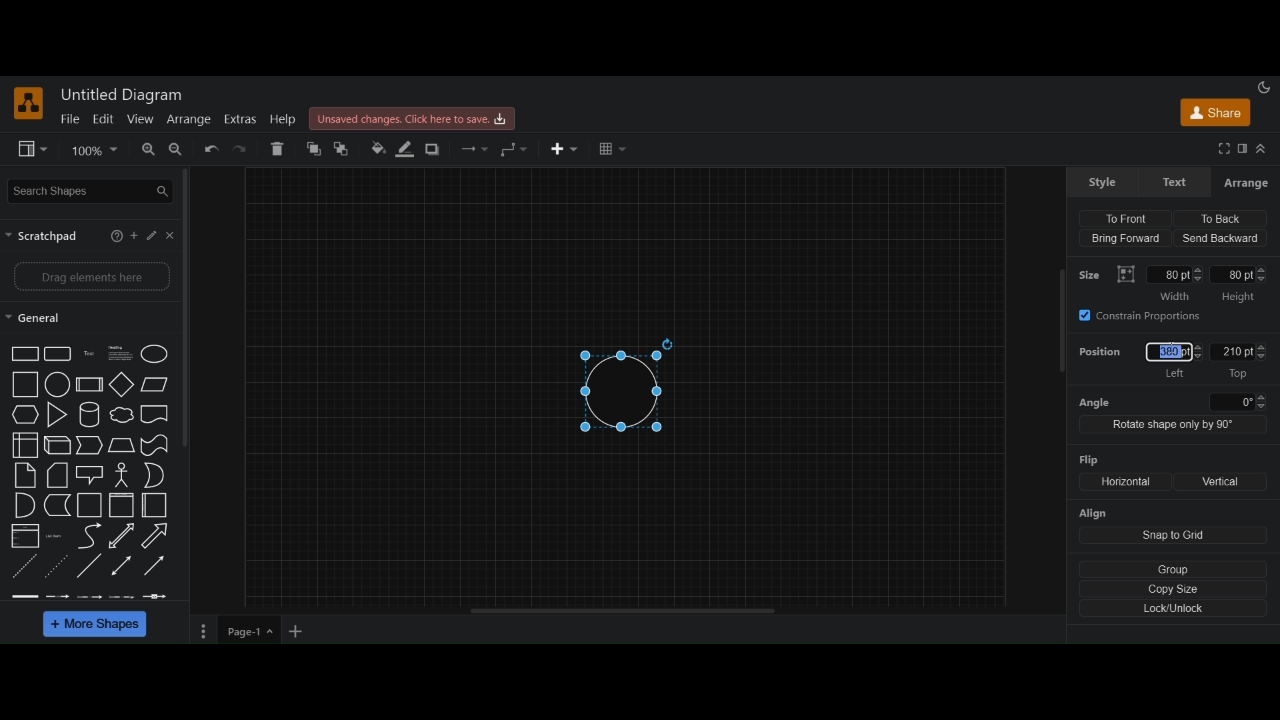 Image resolution: width=1280 pixels, height=720 pixels. What do you see at coordinates (114, 236) in the screenshot?
I see `help` at bounding box center [114, 236].